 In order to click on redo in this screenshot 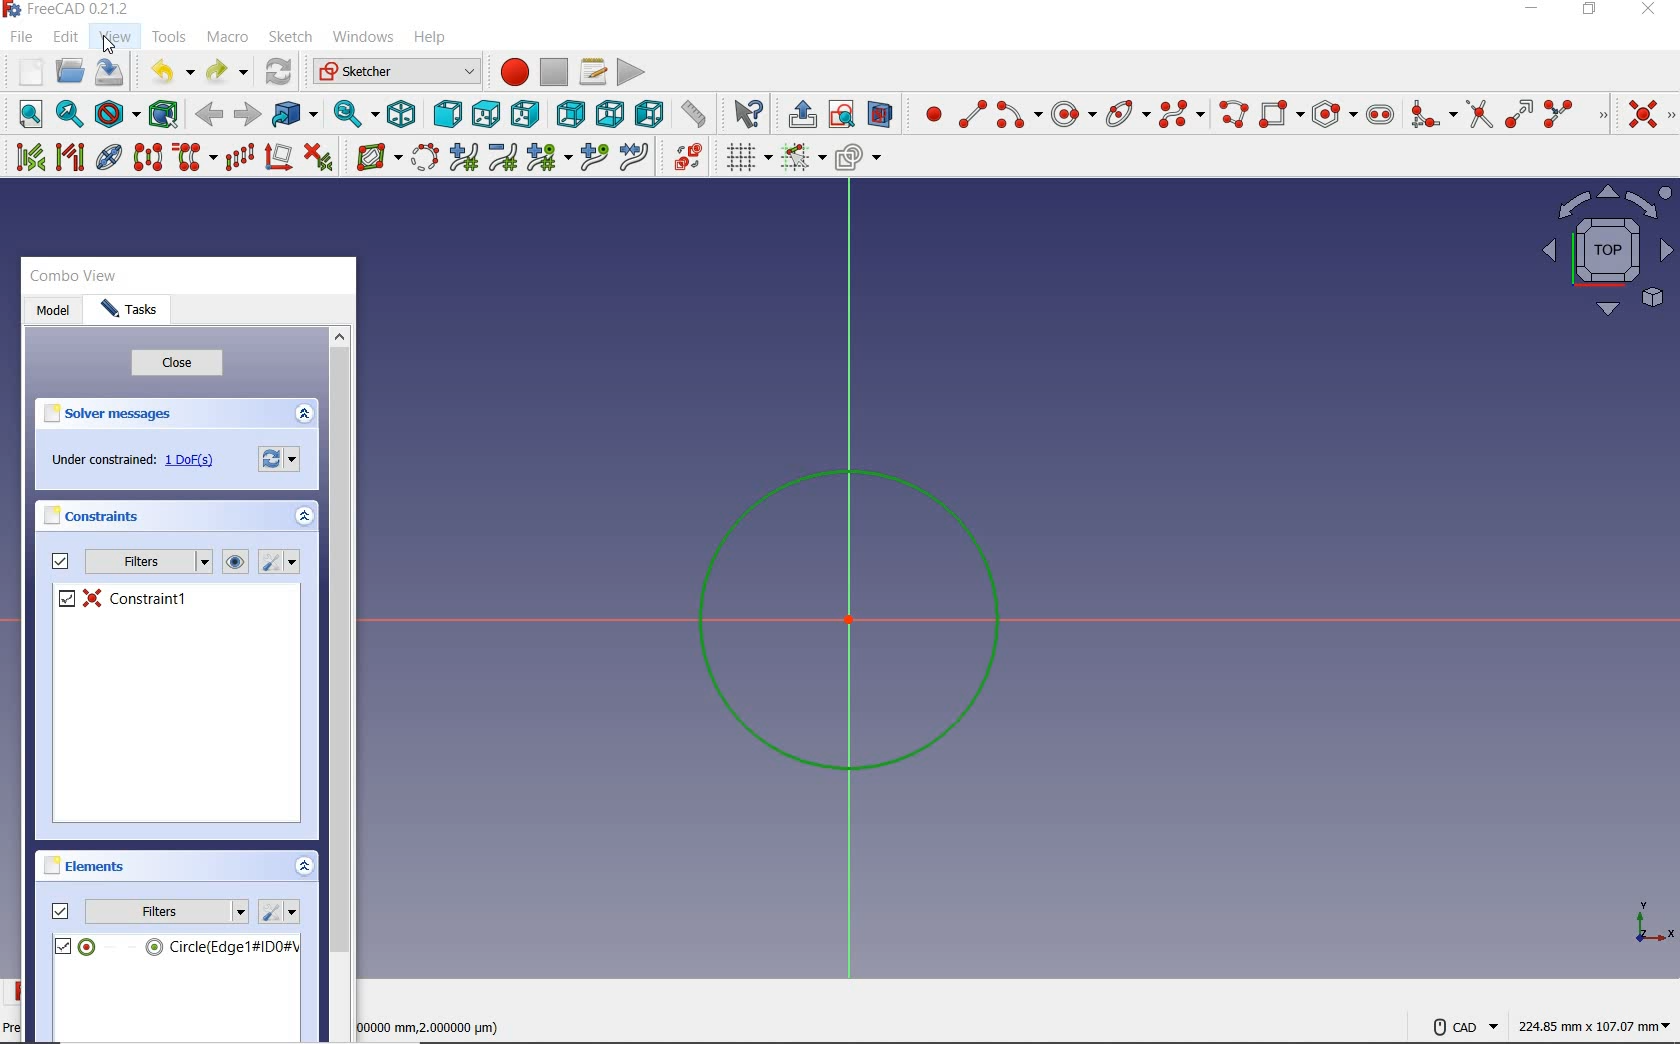, I will do `click(226, 72)`.